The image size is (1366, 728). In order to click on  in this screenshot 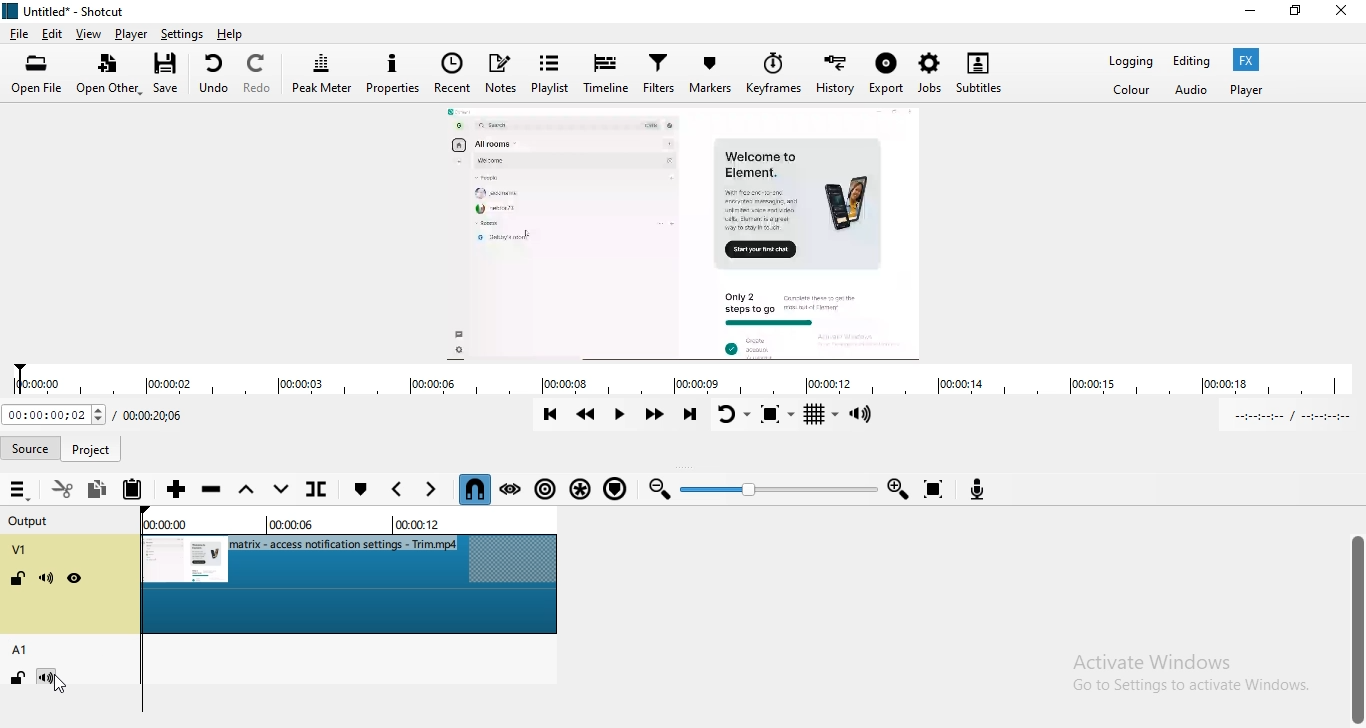, I will do `click(899, 486)`.